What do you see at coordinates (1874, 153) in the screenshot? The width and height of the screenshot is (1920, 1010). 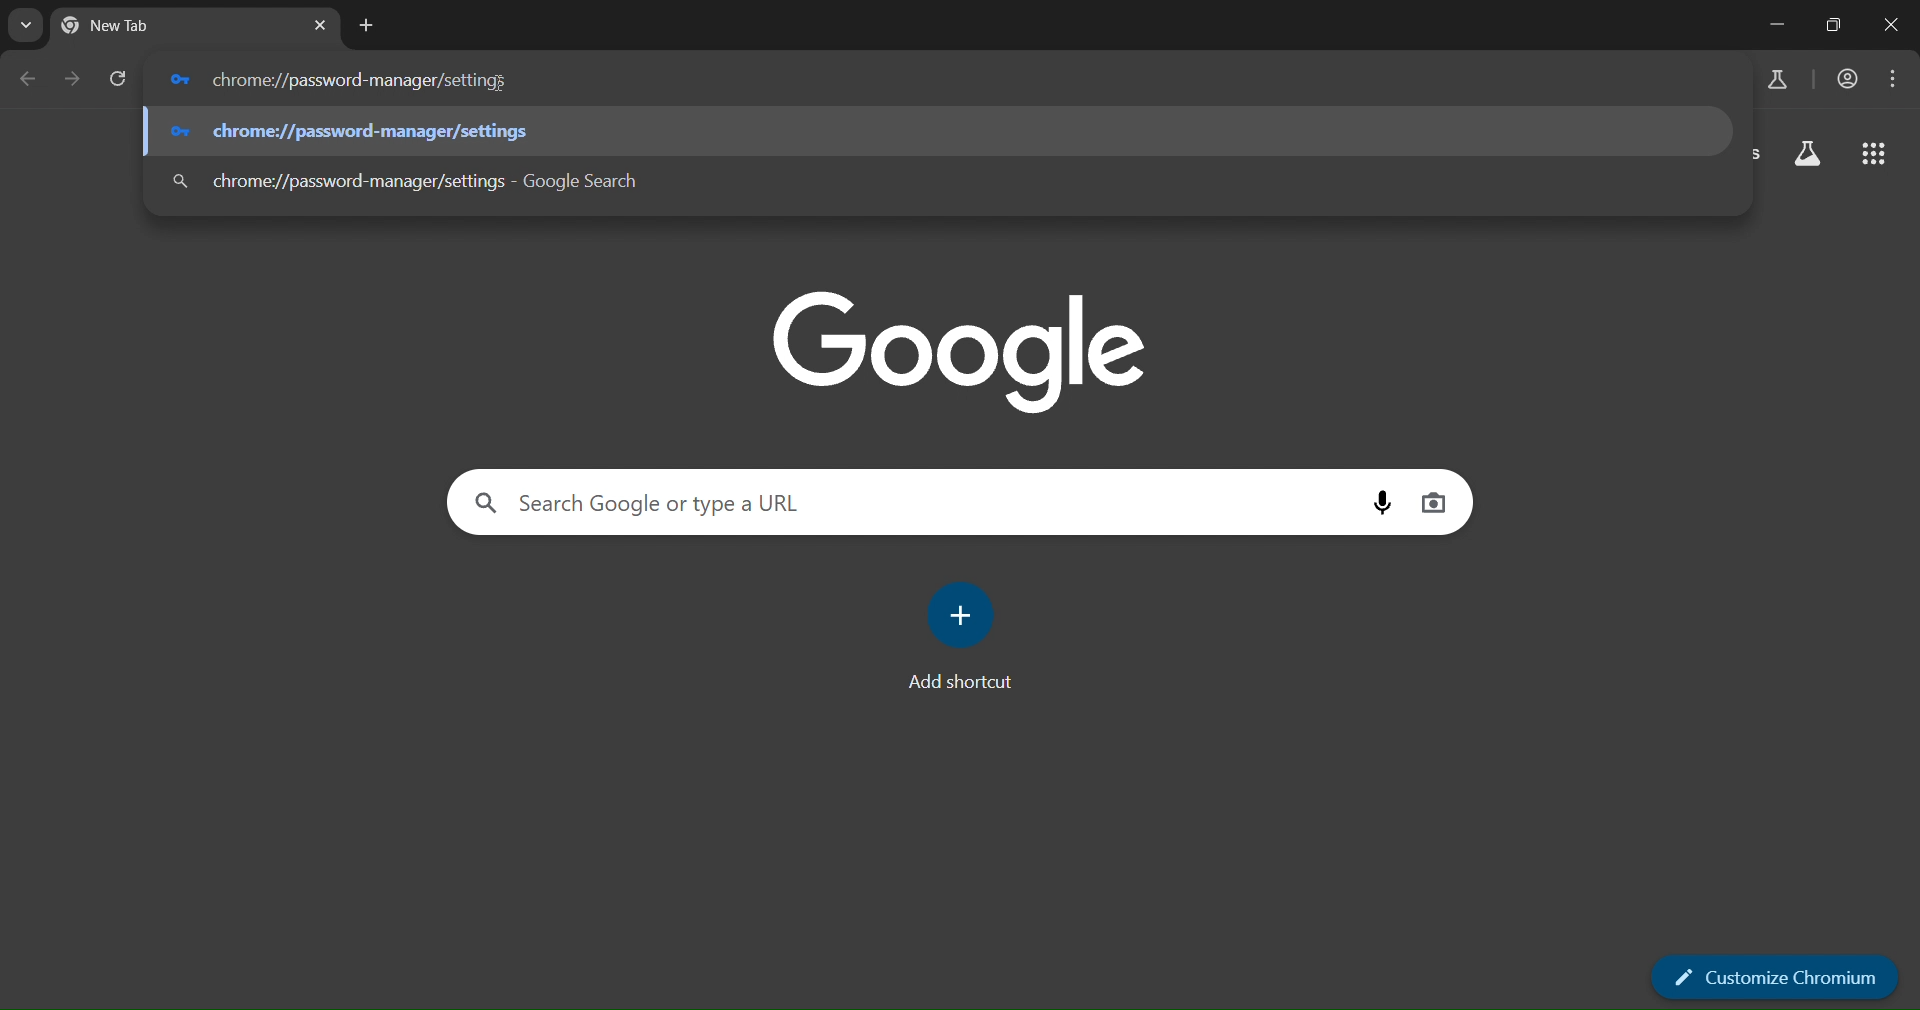 I see `google apps` at bounding box center [1874, 153].